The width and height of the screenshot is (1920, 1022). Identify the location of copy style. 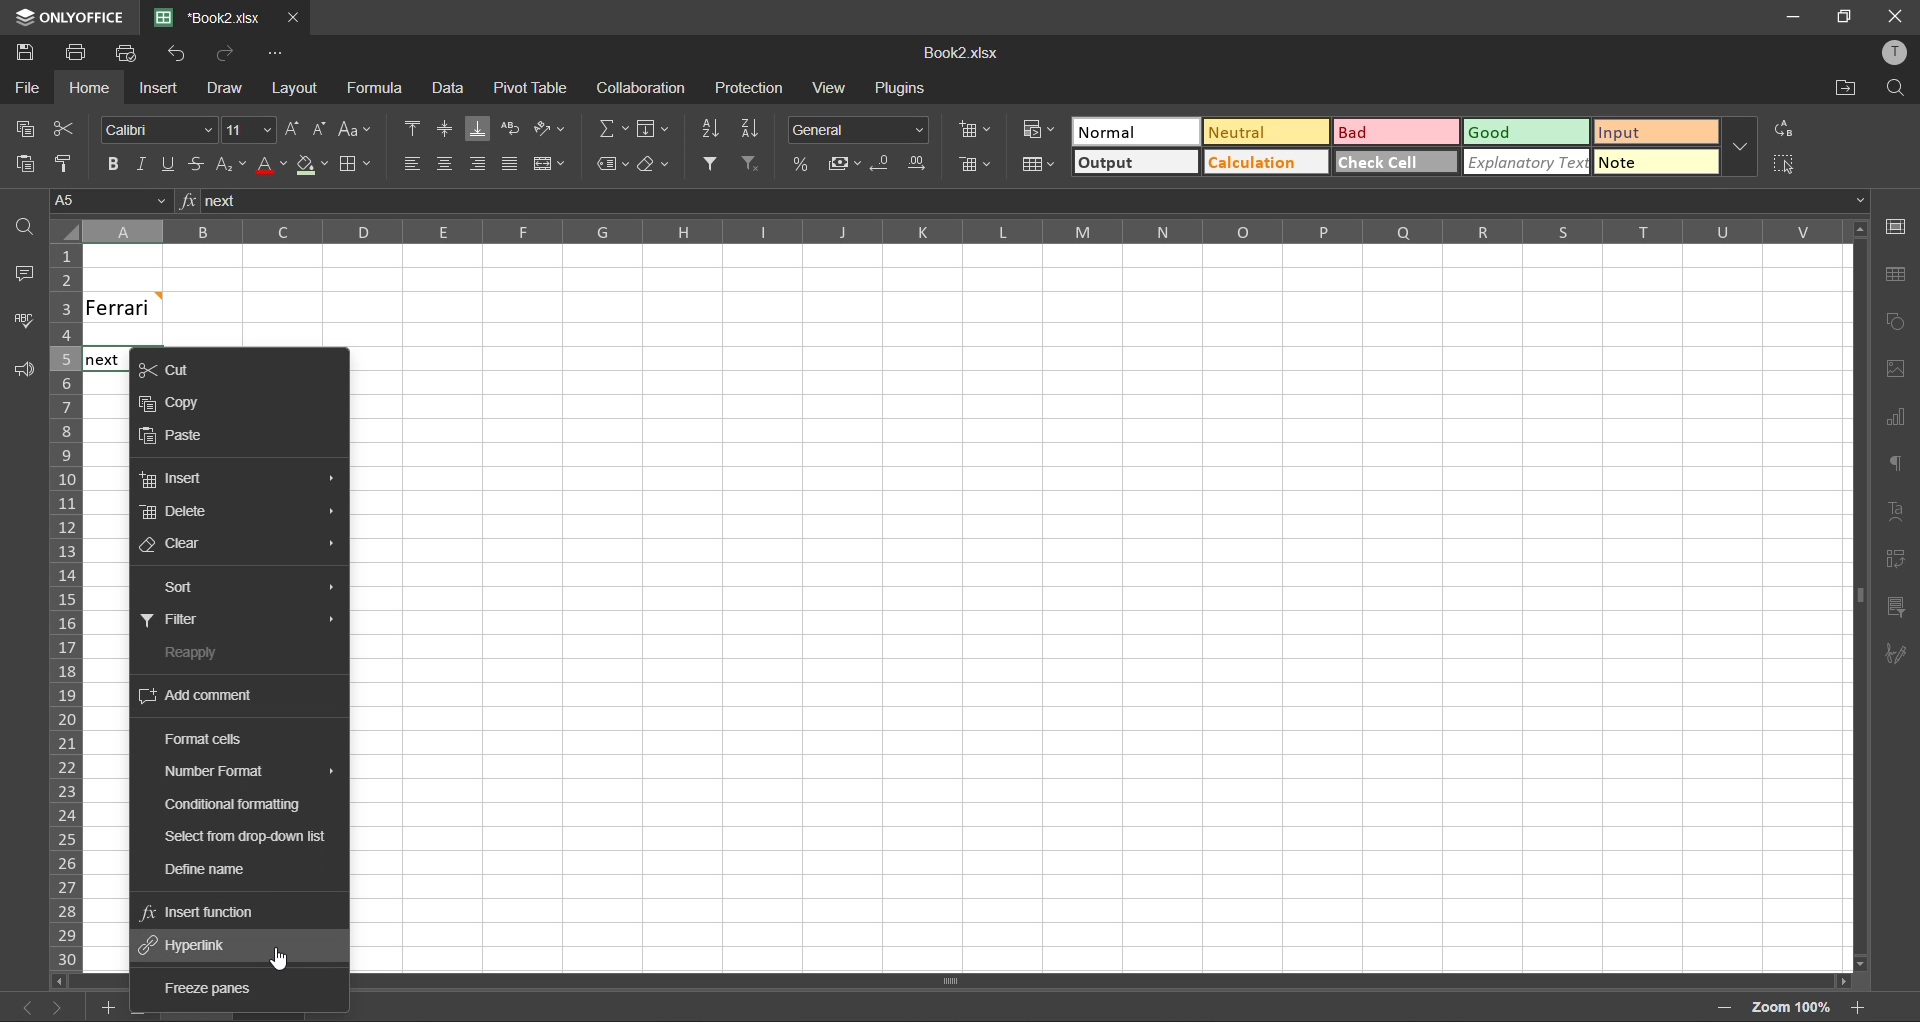
(69, 162).